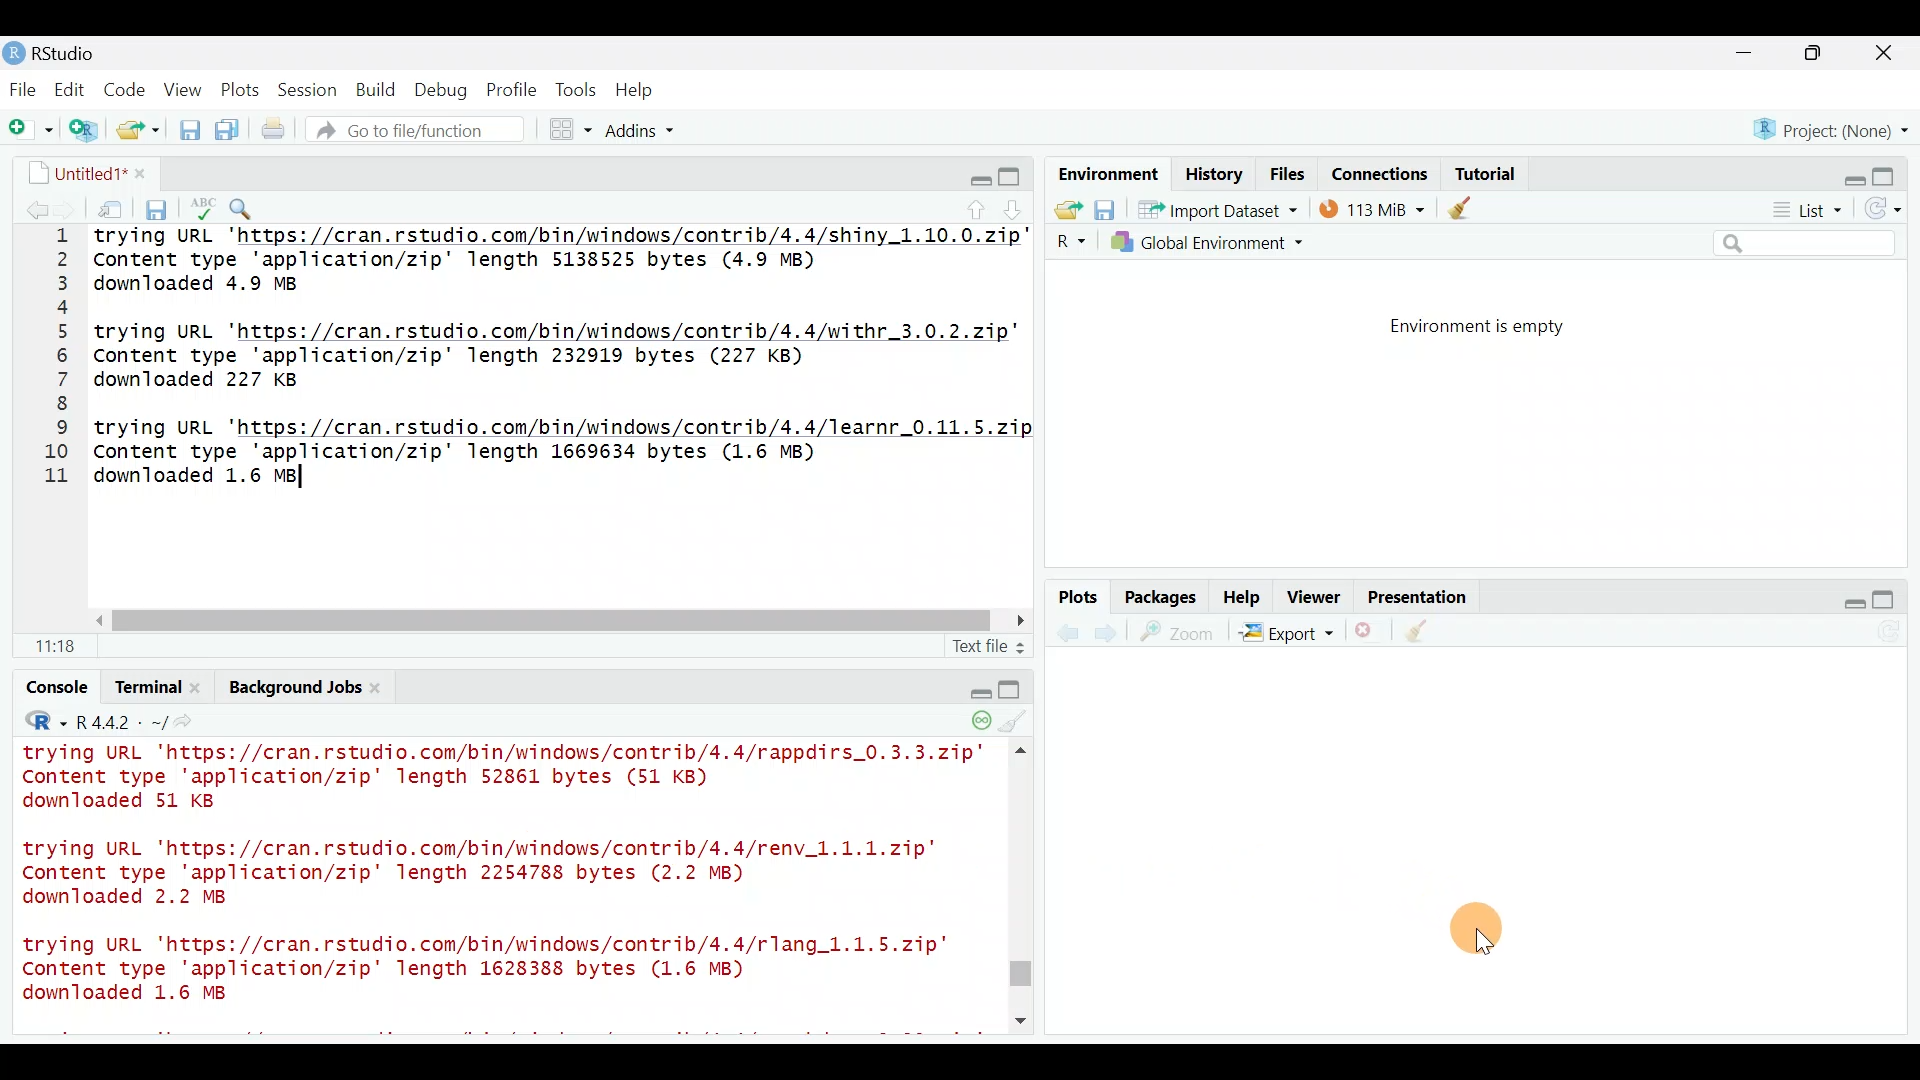 This screenshot has width=1920, height=1080. Describe the element at coordinates (1818, 52) in the screenshot. I see `maximize` at that location.